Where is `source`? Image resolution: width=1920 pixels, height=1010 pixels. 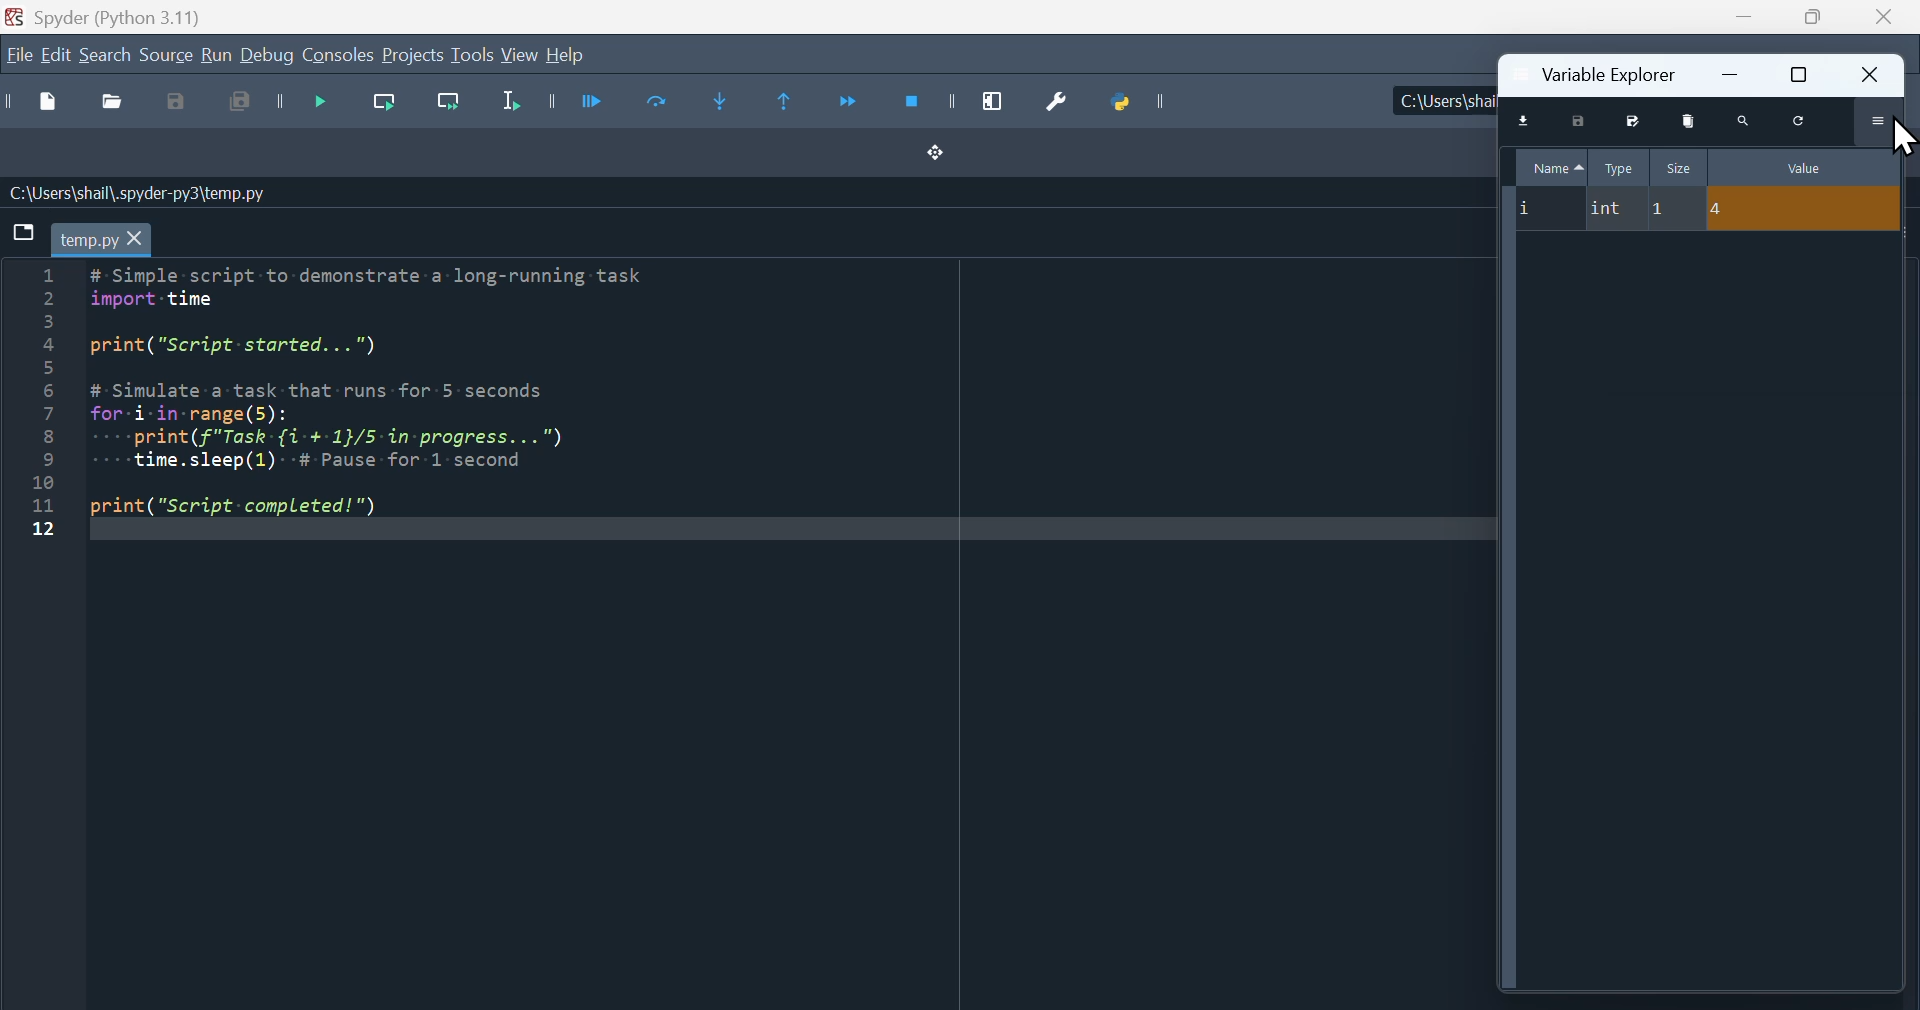 source is located at coordinates (166, 57).